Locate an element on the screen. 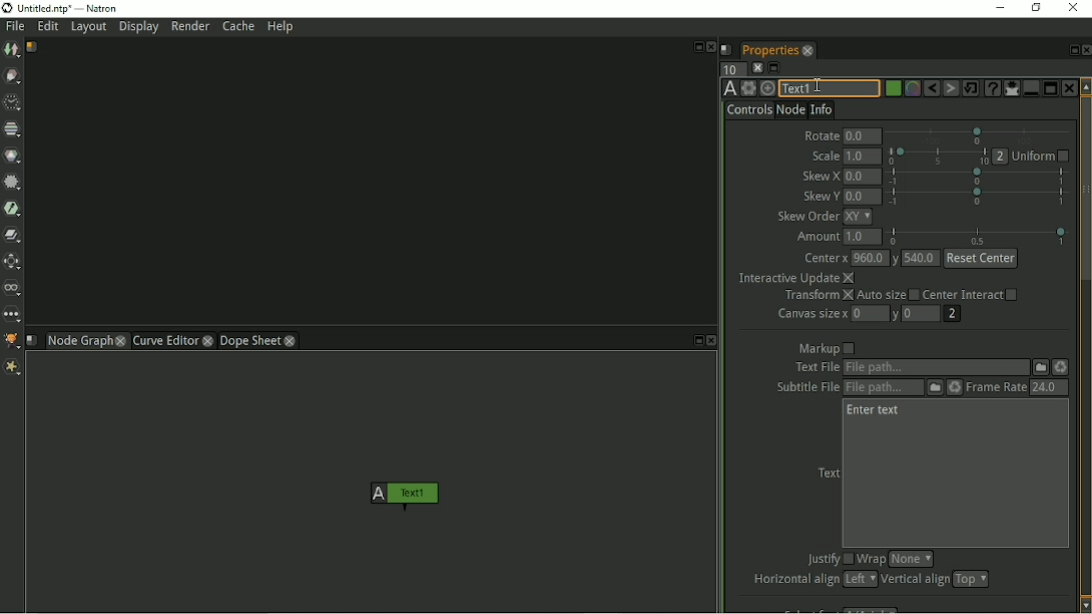 The image size is (1092, 614). Wrap is located at coordinates (871, 559).